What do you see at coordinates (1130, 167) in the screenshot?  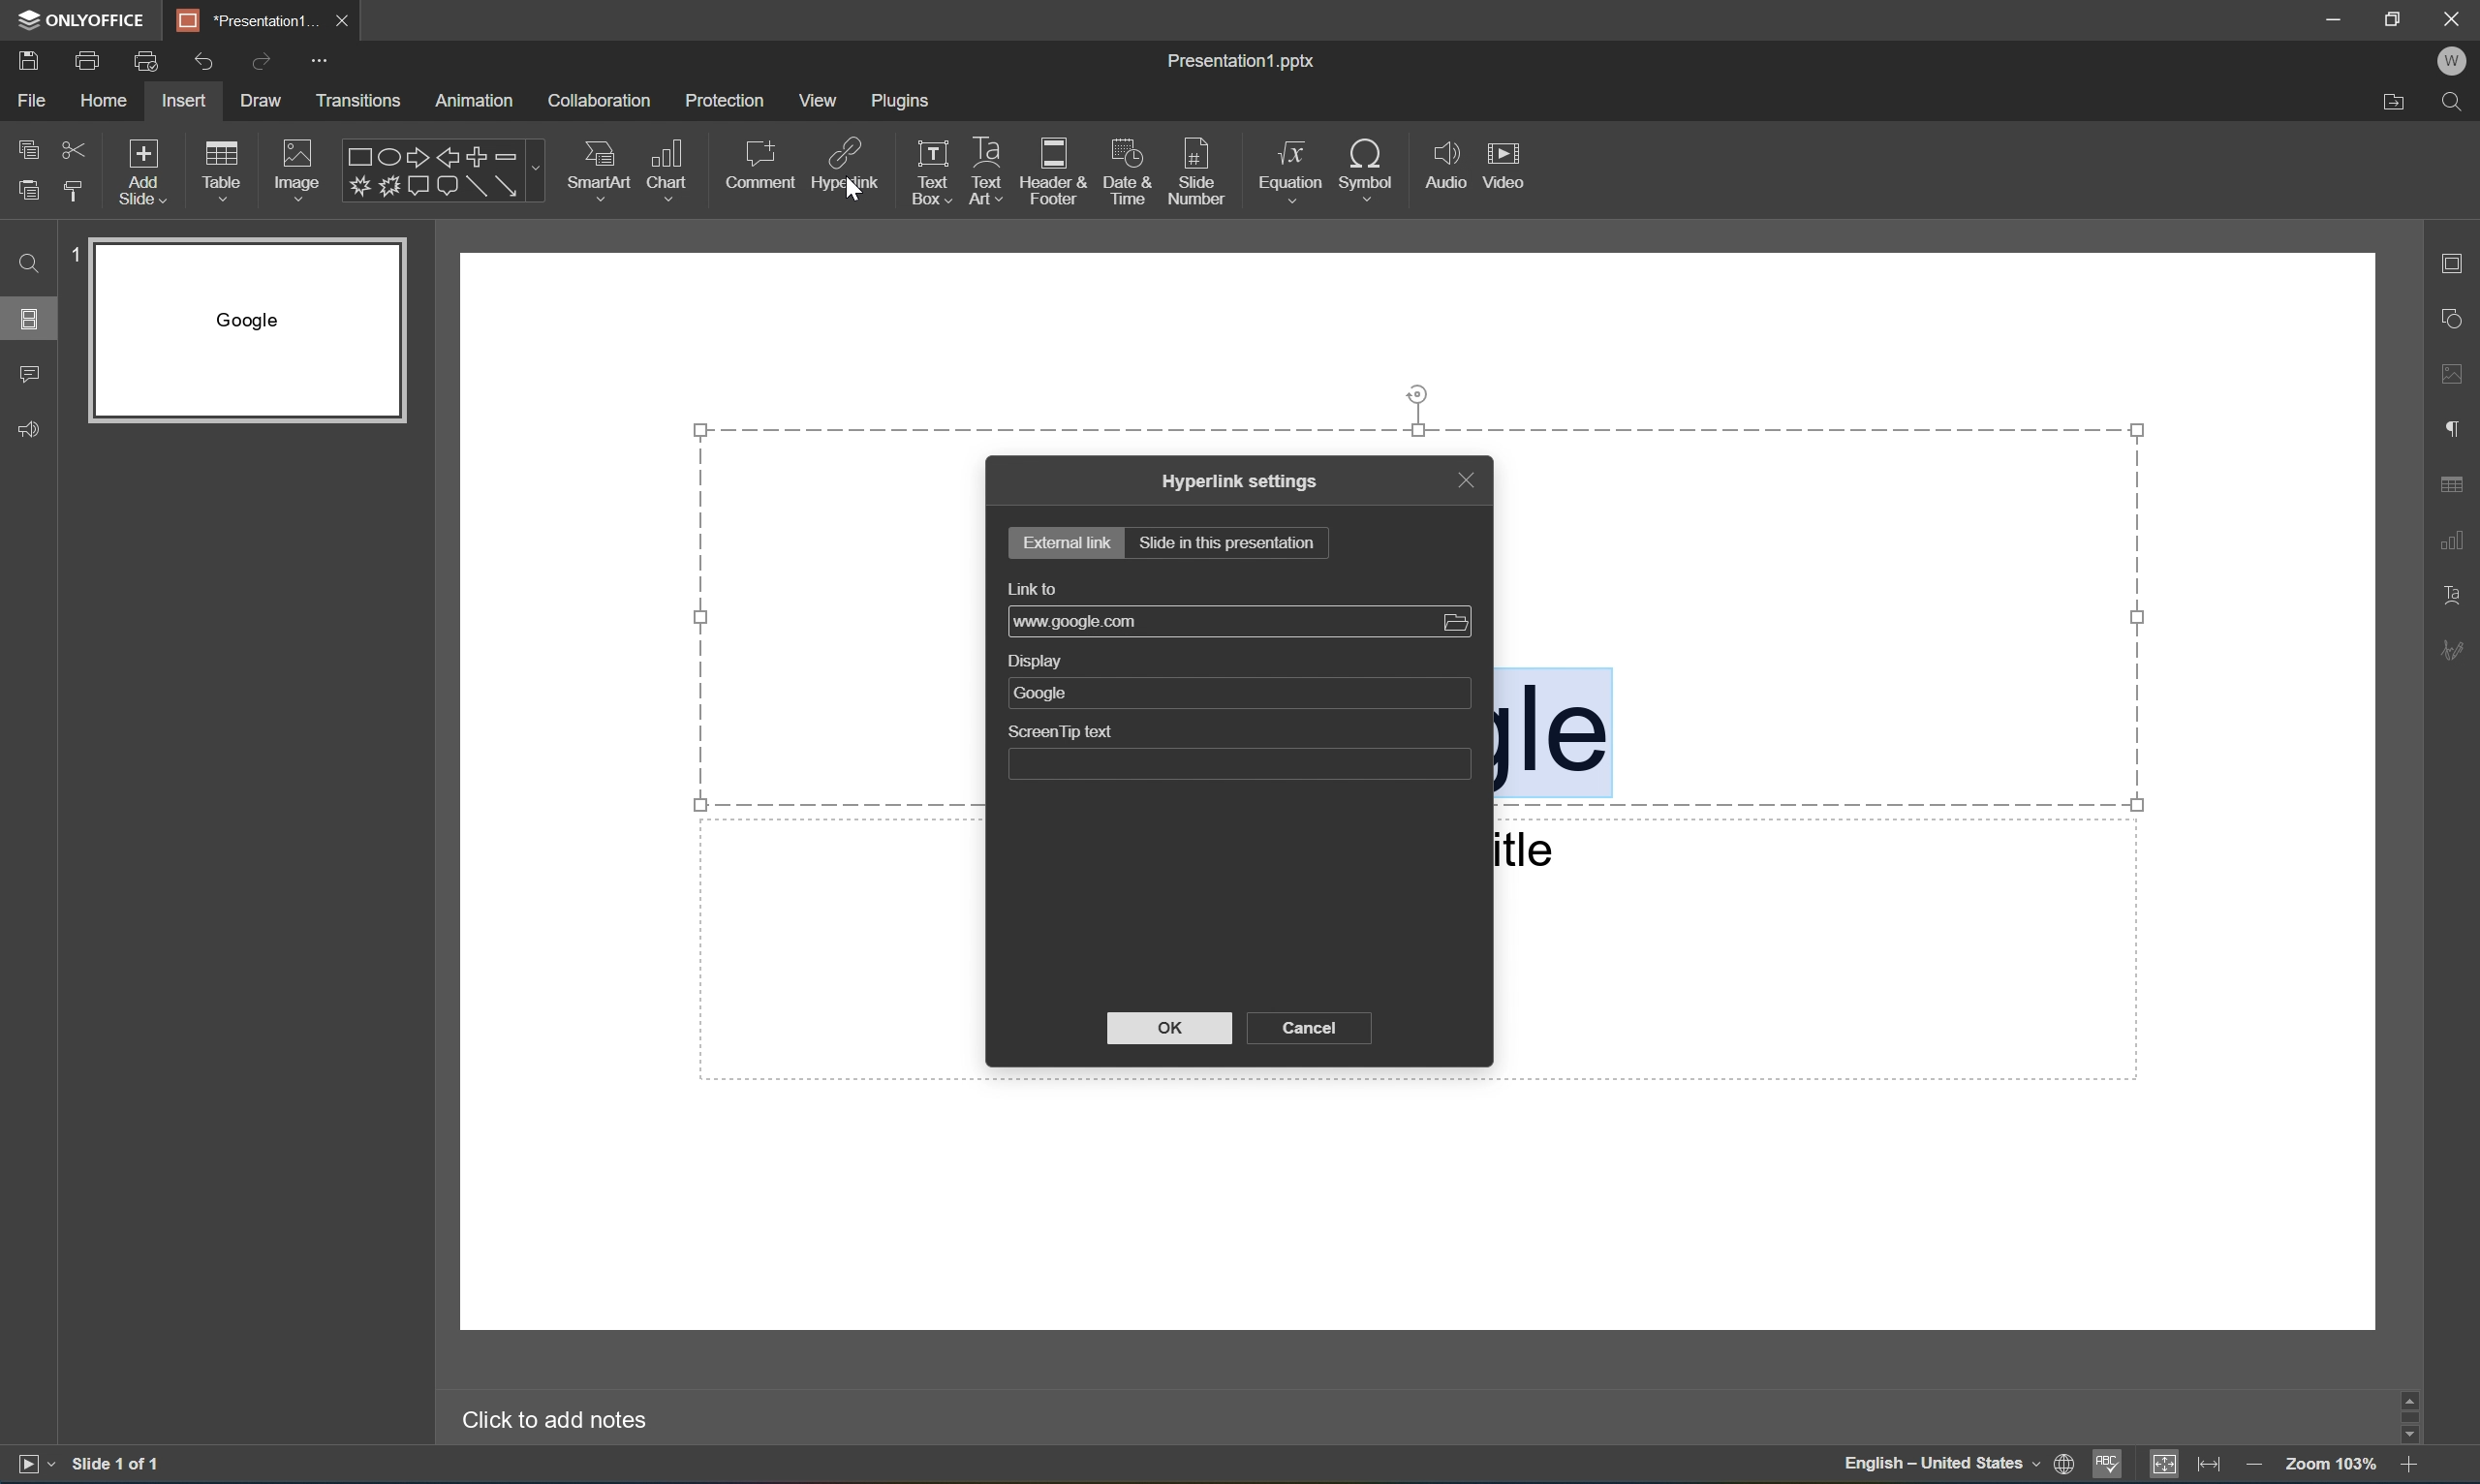 I see `Date and time` at bounding box center [1130, 167].